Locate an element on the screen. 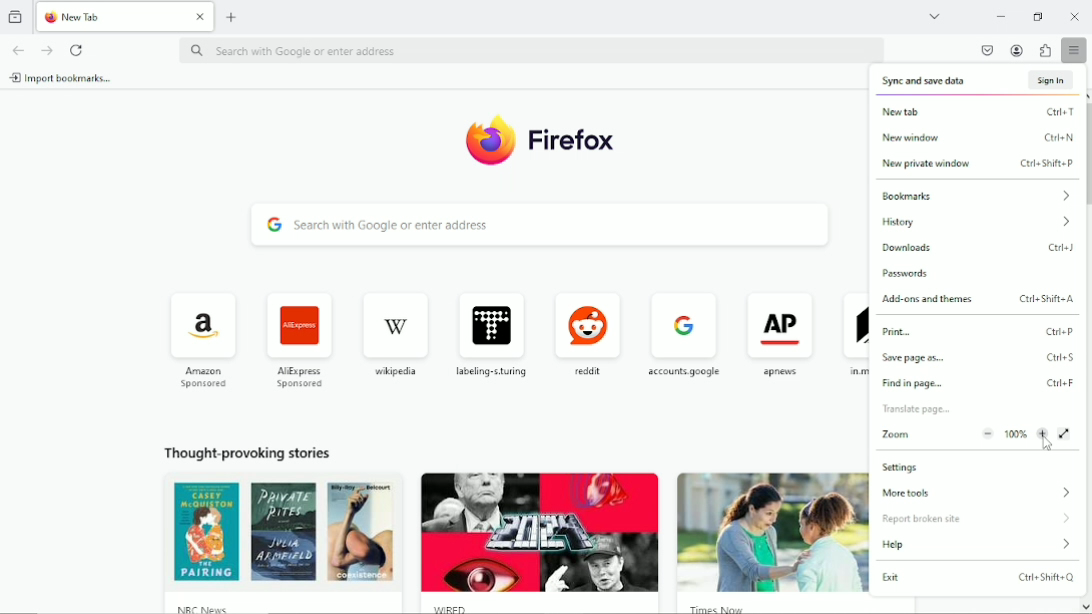 The image size is (1092, 614). extensions is located at coordinates (1045, 51).